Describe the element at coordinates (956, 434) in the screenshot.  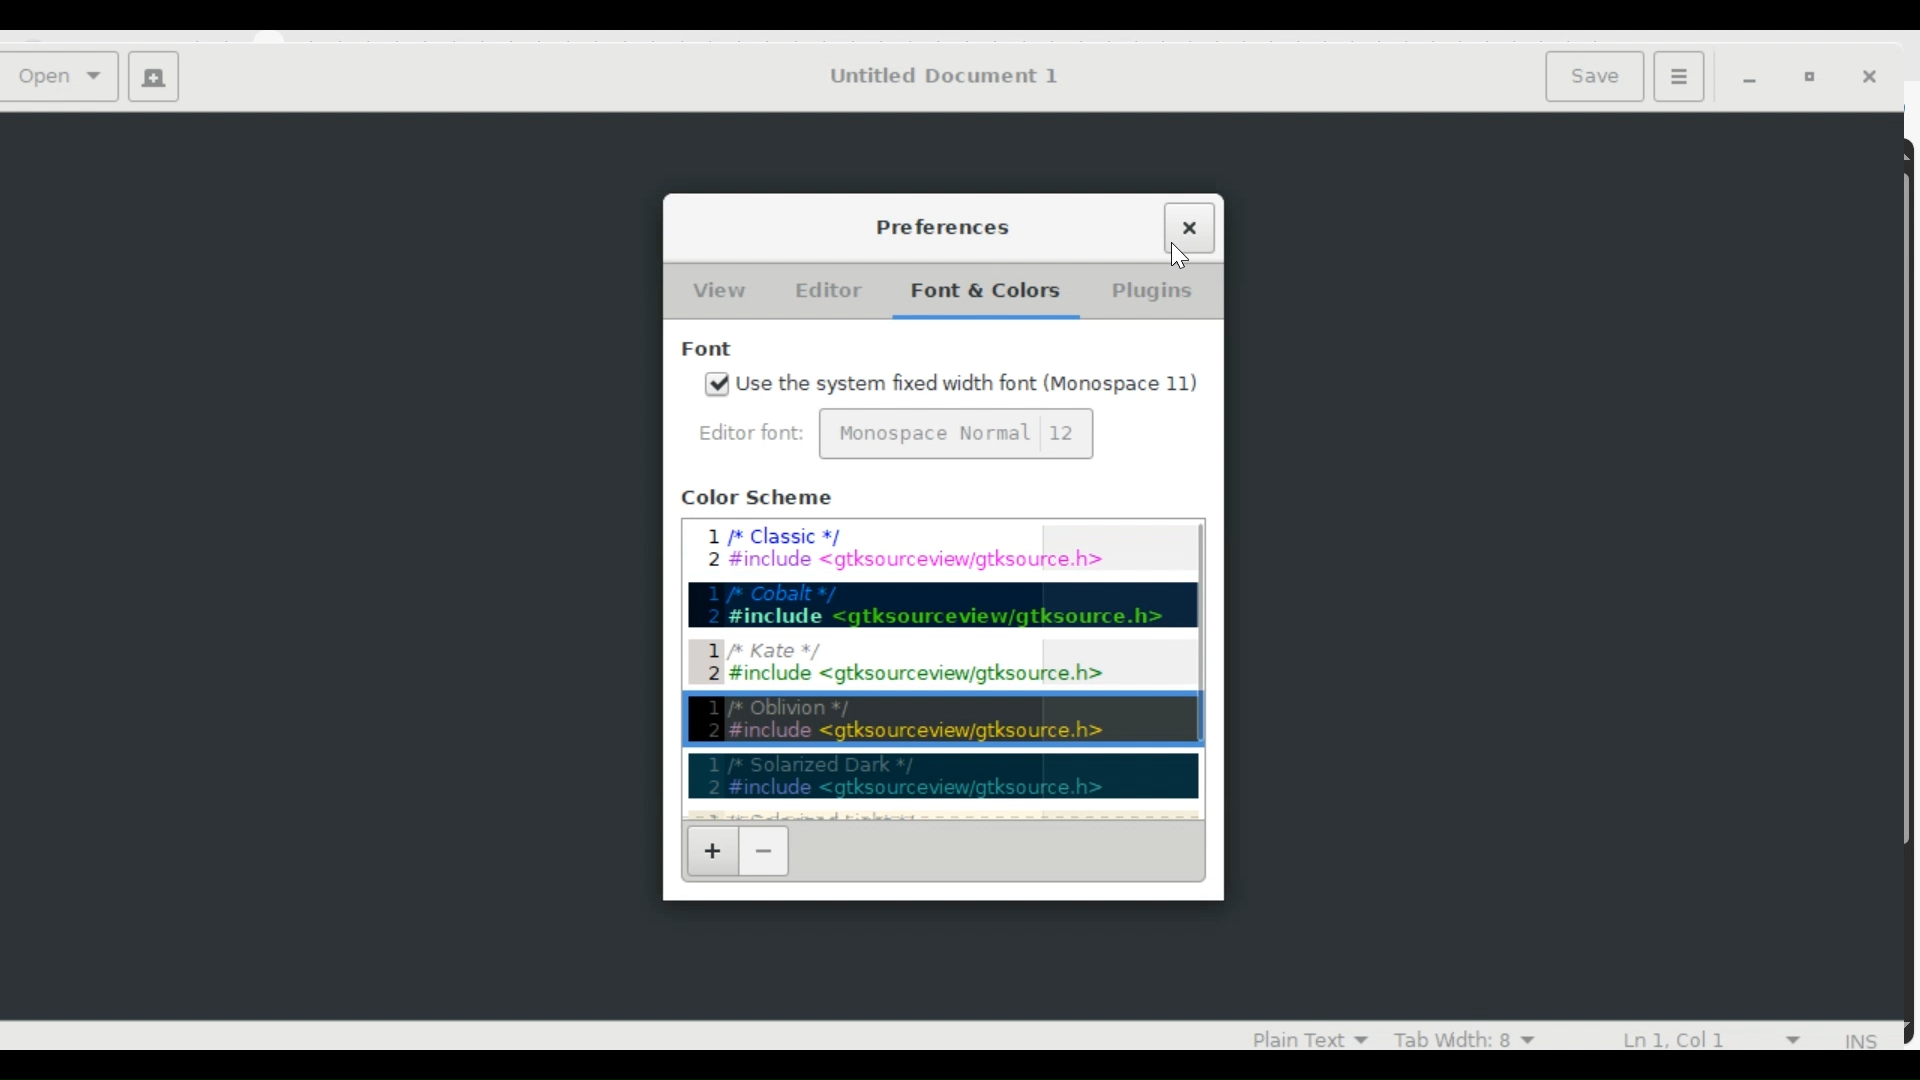
I see `font and font size input` at that location.